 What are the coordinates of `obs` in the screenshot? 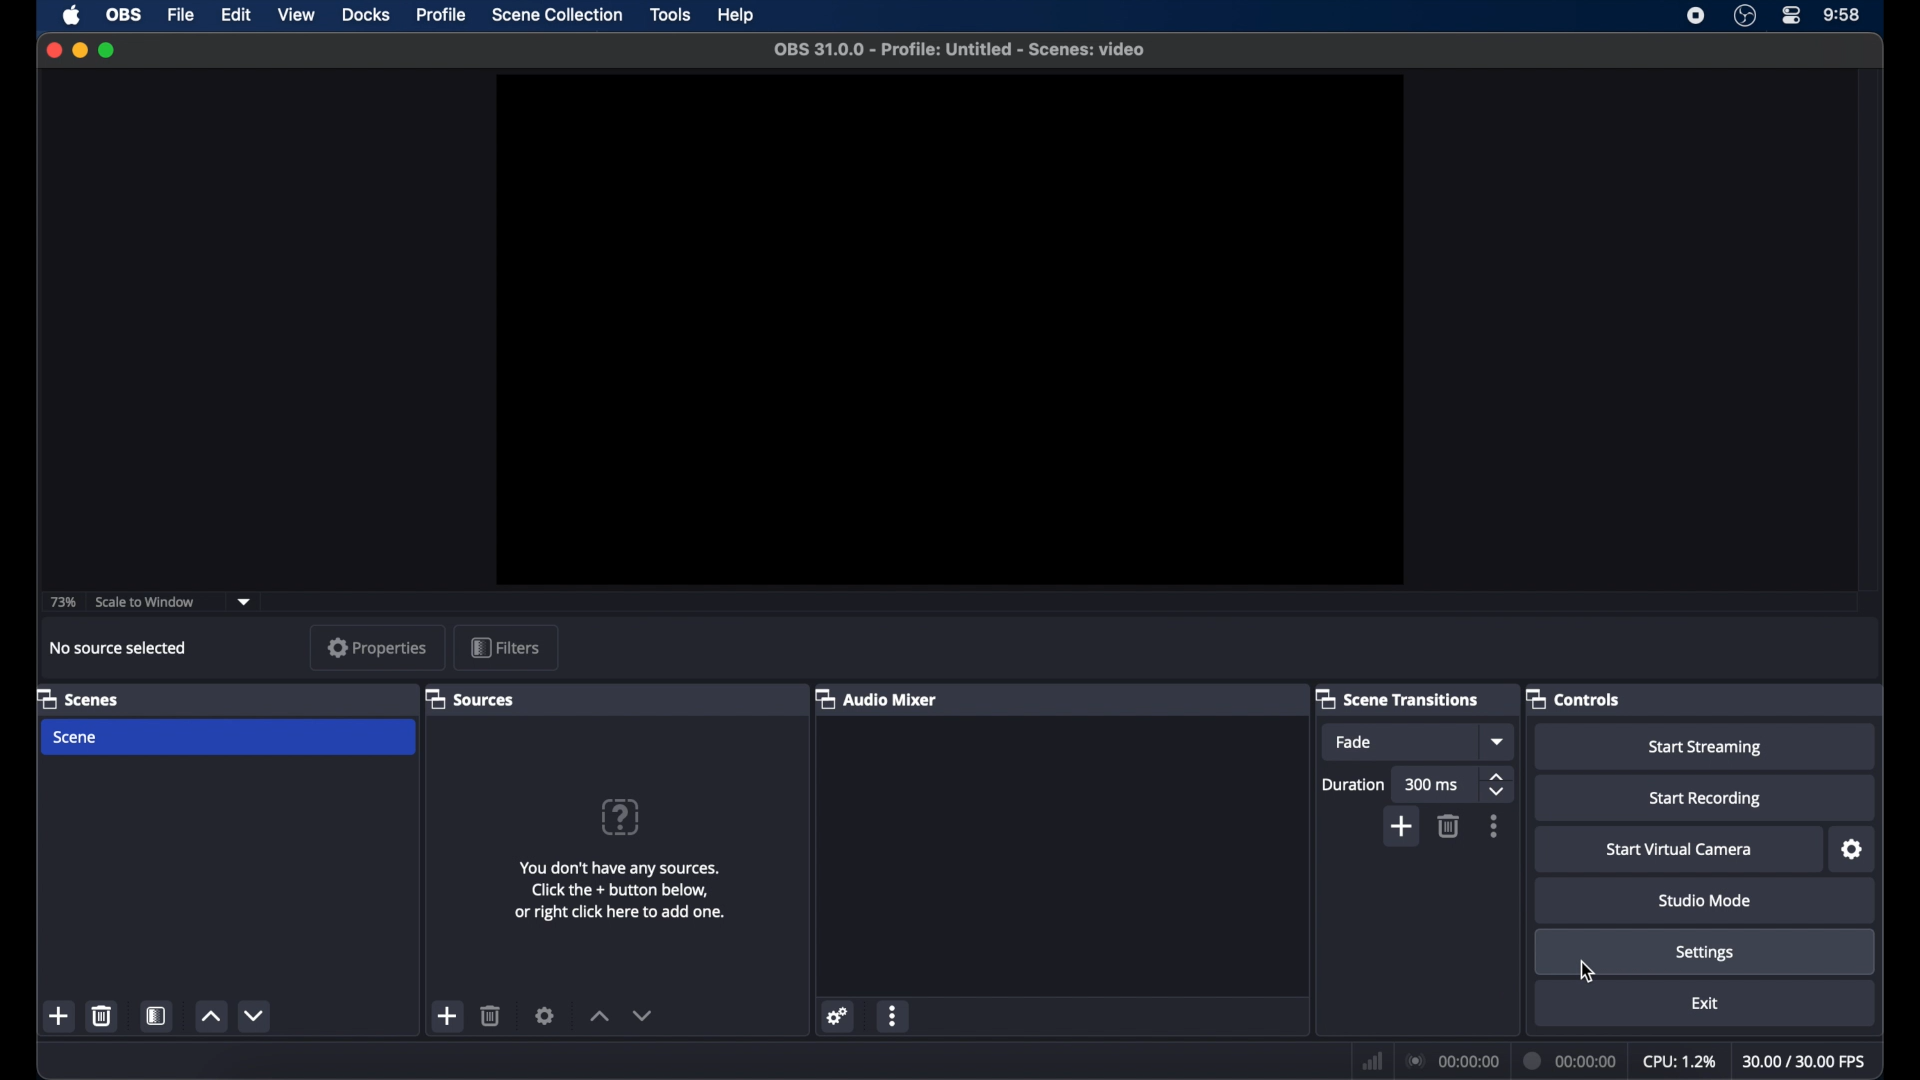 It's located at (122, 15).